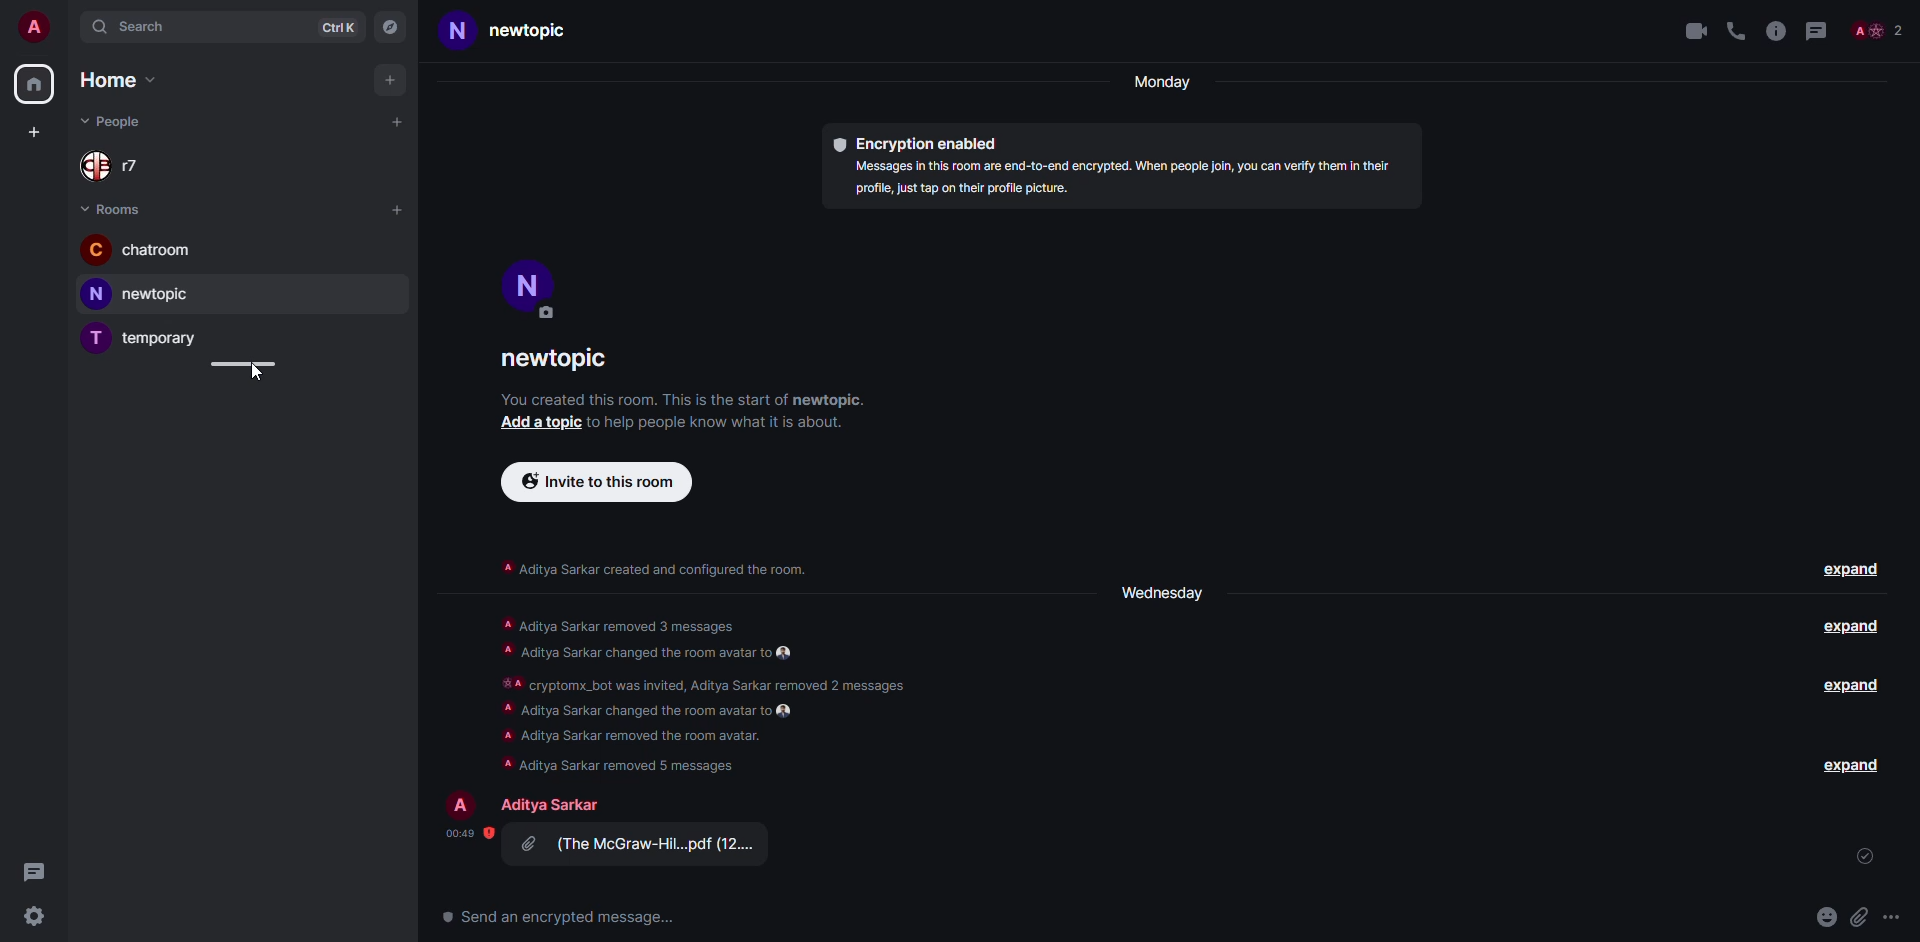 The width and height of the screenshot is (1920, 942). Describe the element at coordinates (1849, 628) in the screenshot. I see `expand` at that location.